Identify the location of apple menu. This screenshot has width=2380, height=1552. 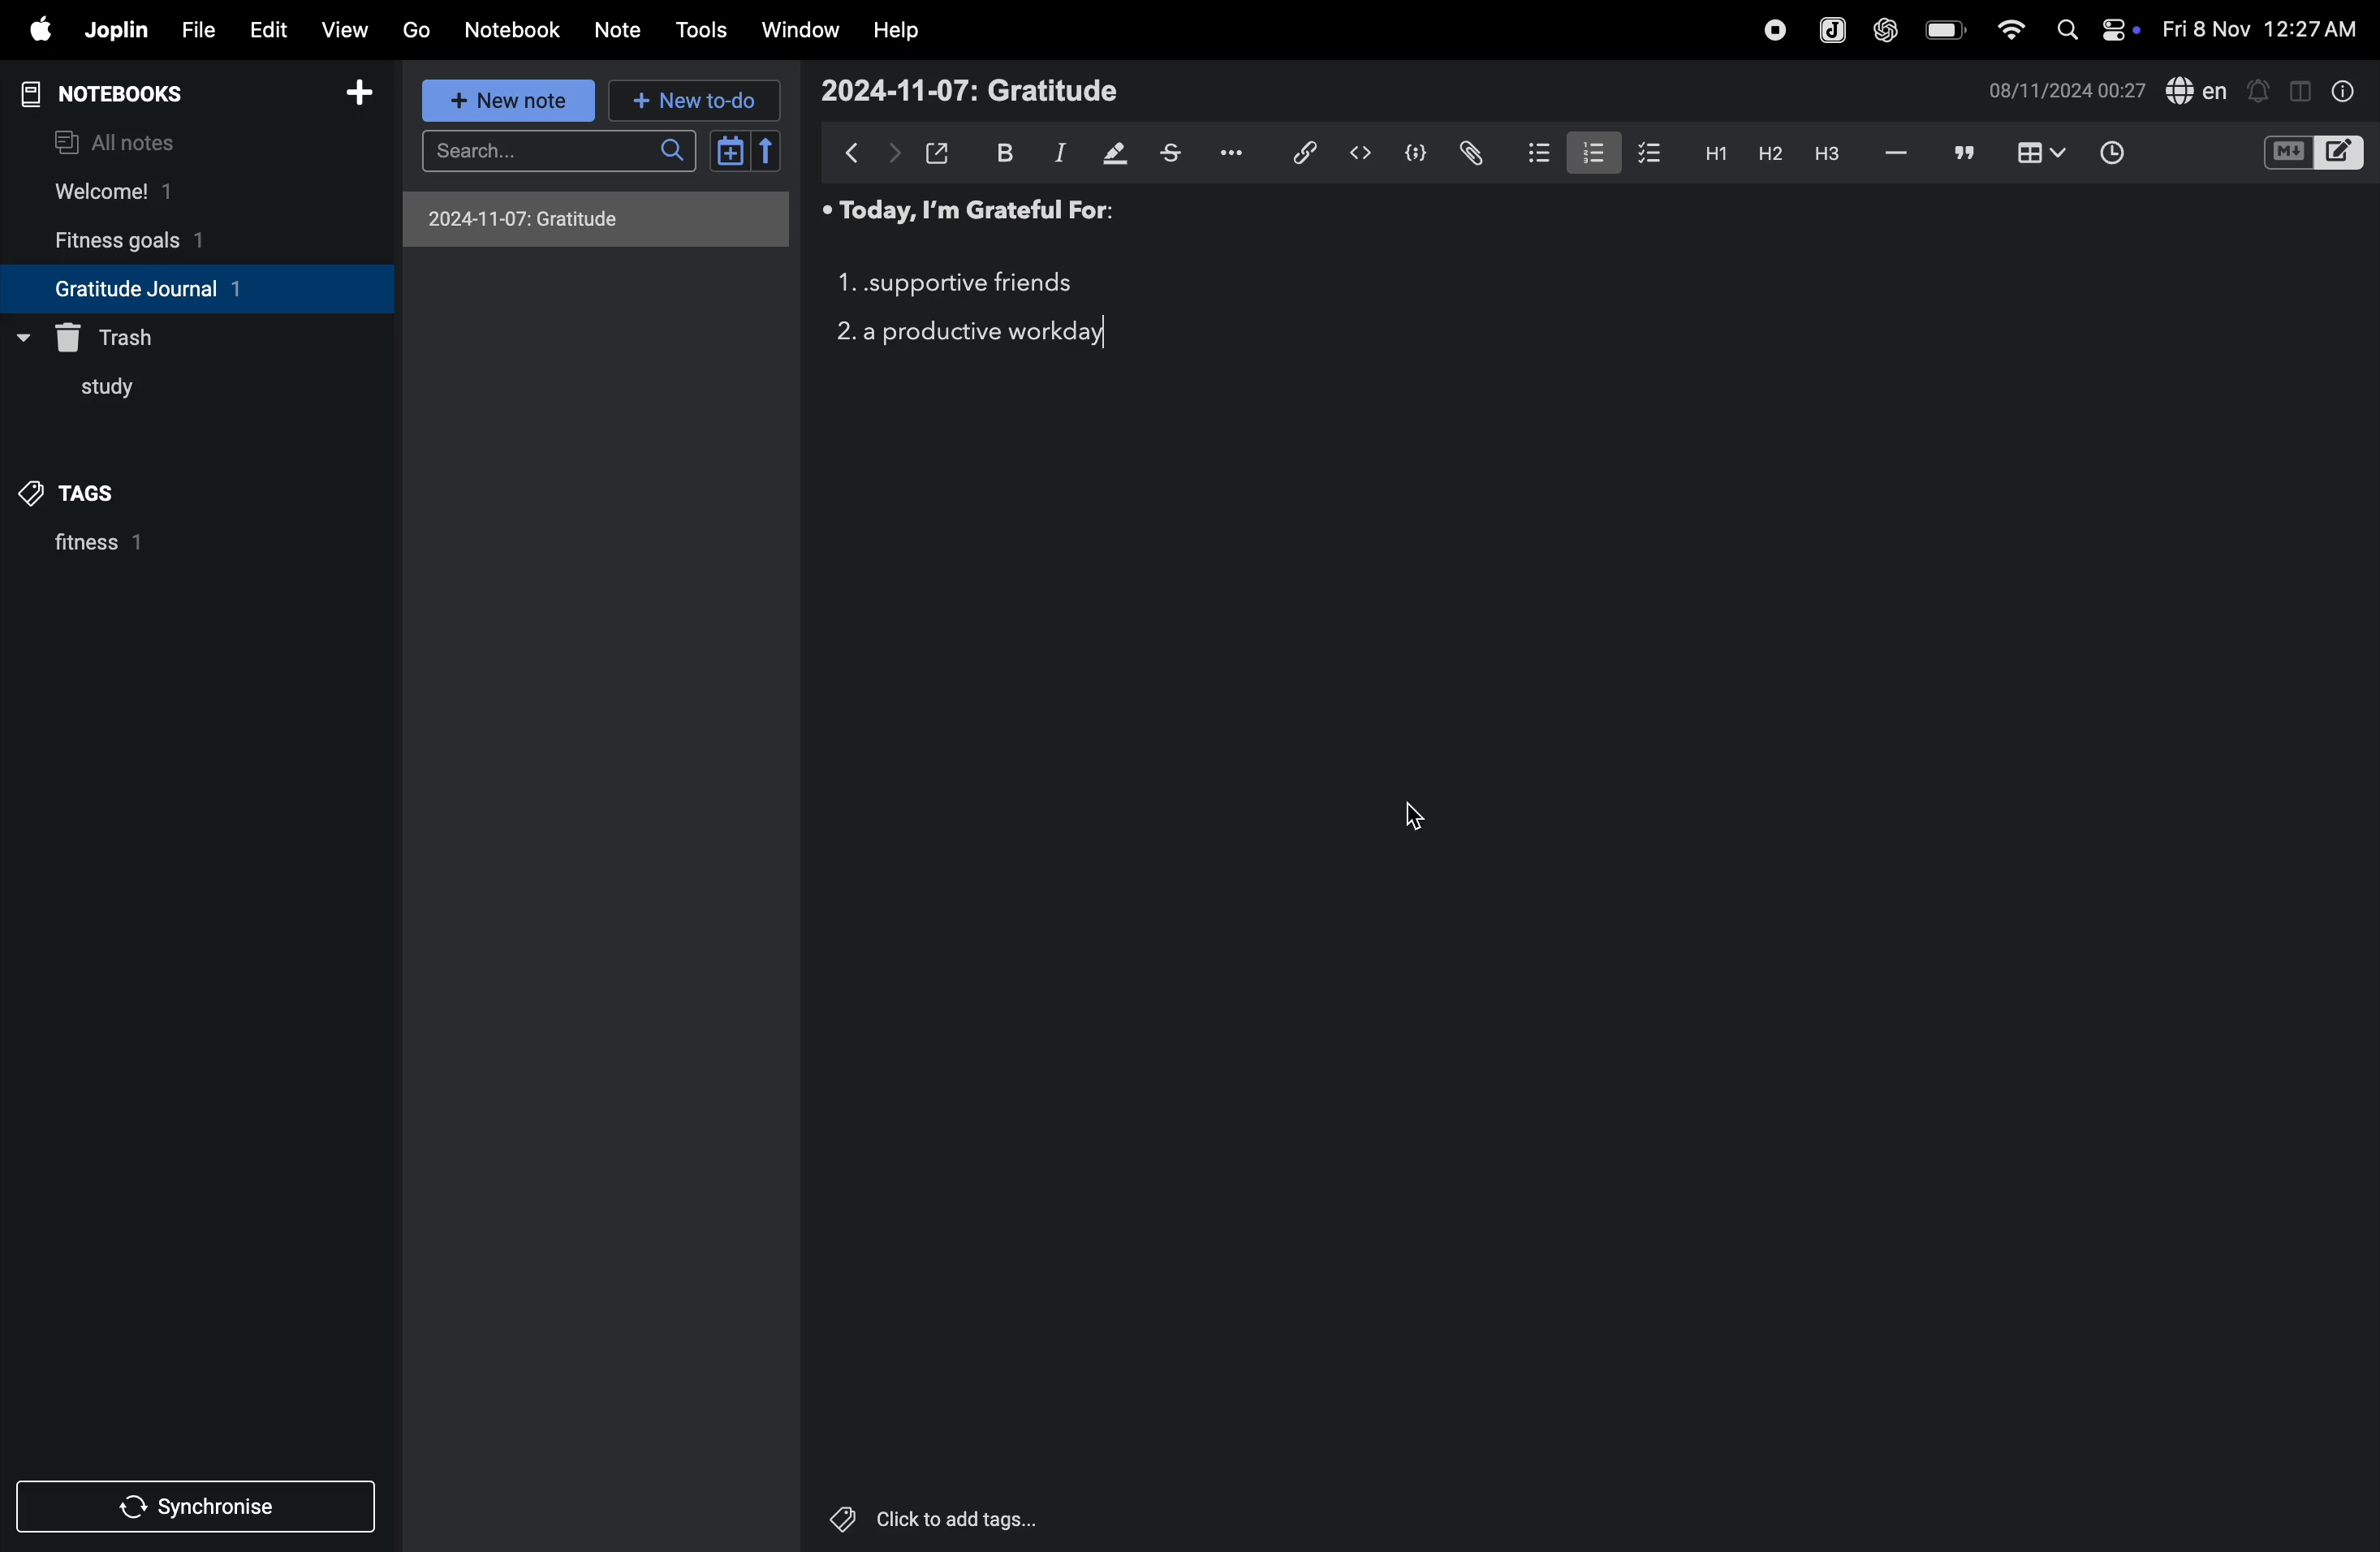
(32, 30).